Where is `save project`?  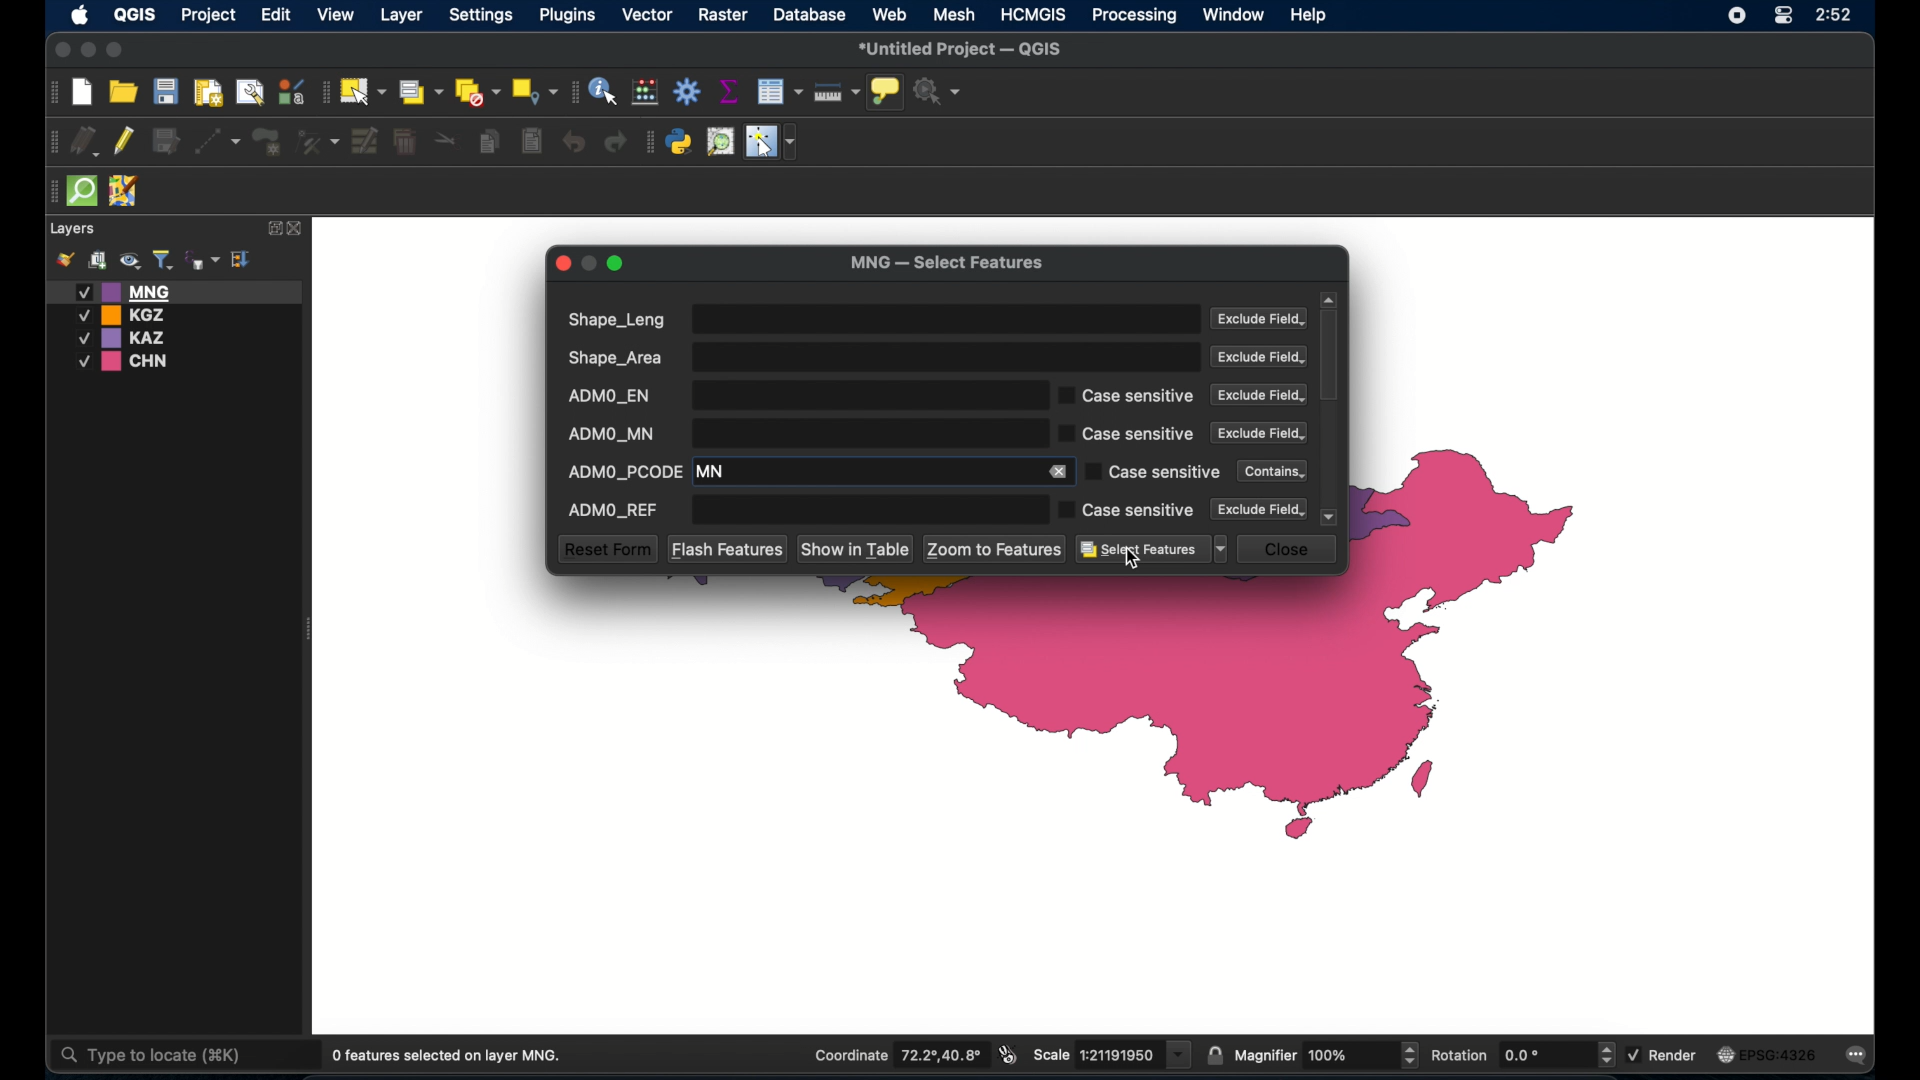 save project is located at coordinates (165, 91).